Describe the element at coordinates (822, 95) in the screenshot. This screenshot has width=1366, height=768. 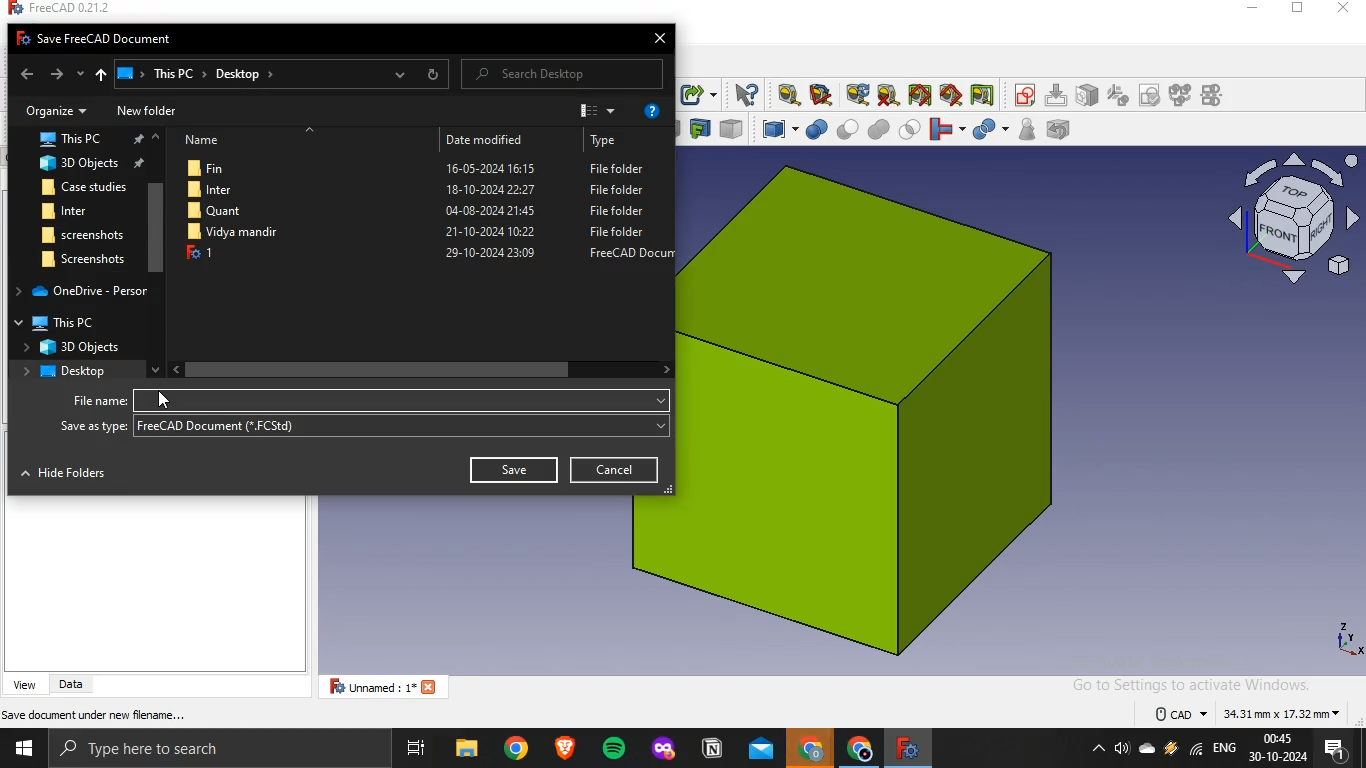
I see `measure angular` at that location.